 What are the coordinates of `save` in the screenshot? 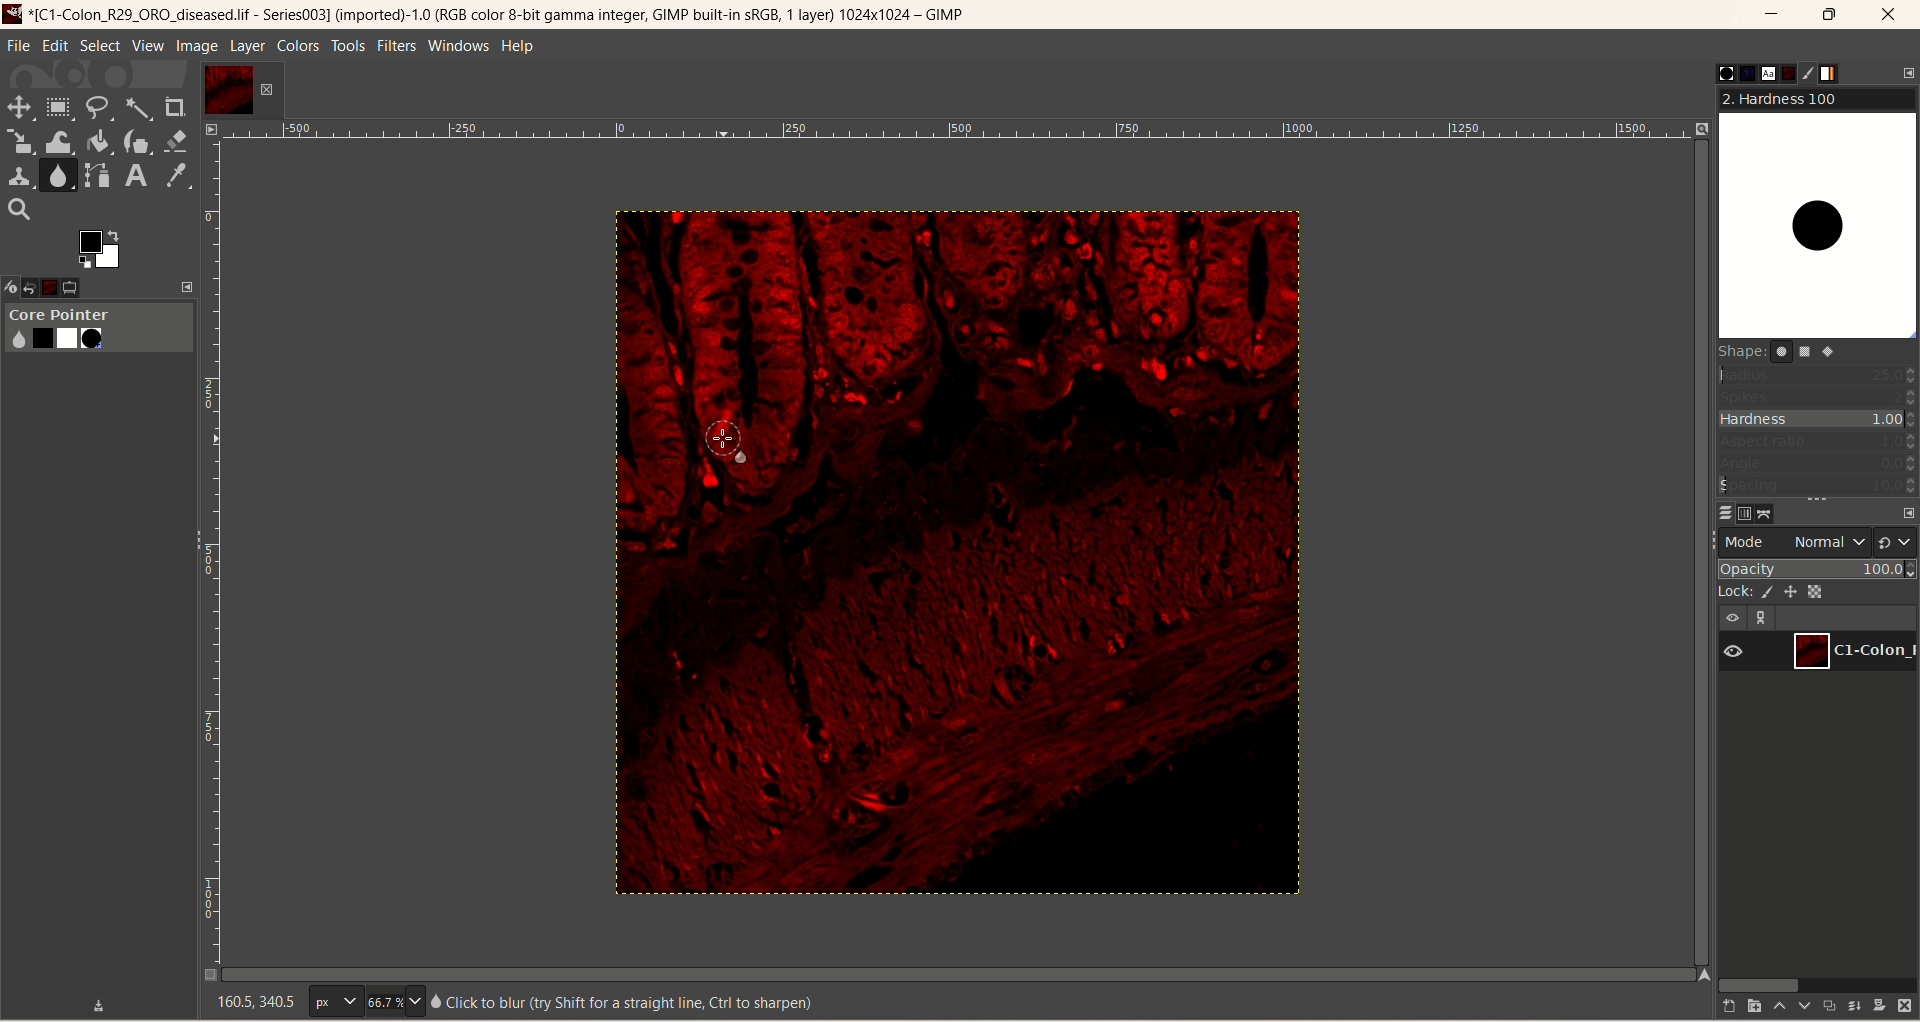 It's located at (100, 1003).